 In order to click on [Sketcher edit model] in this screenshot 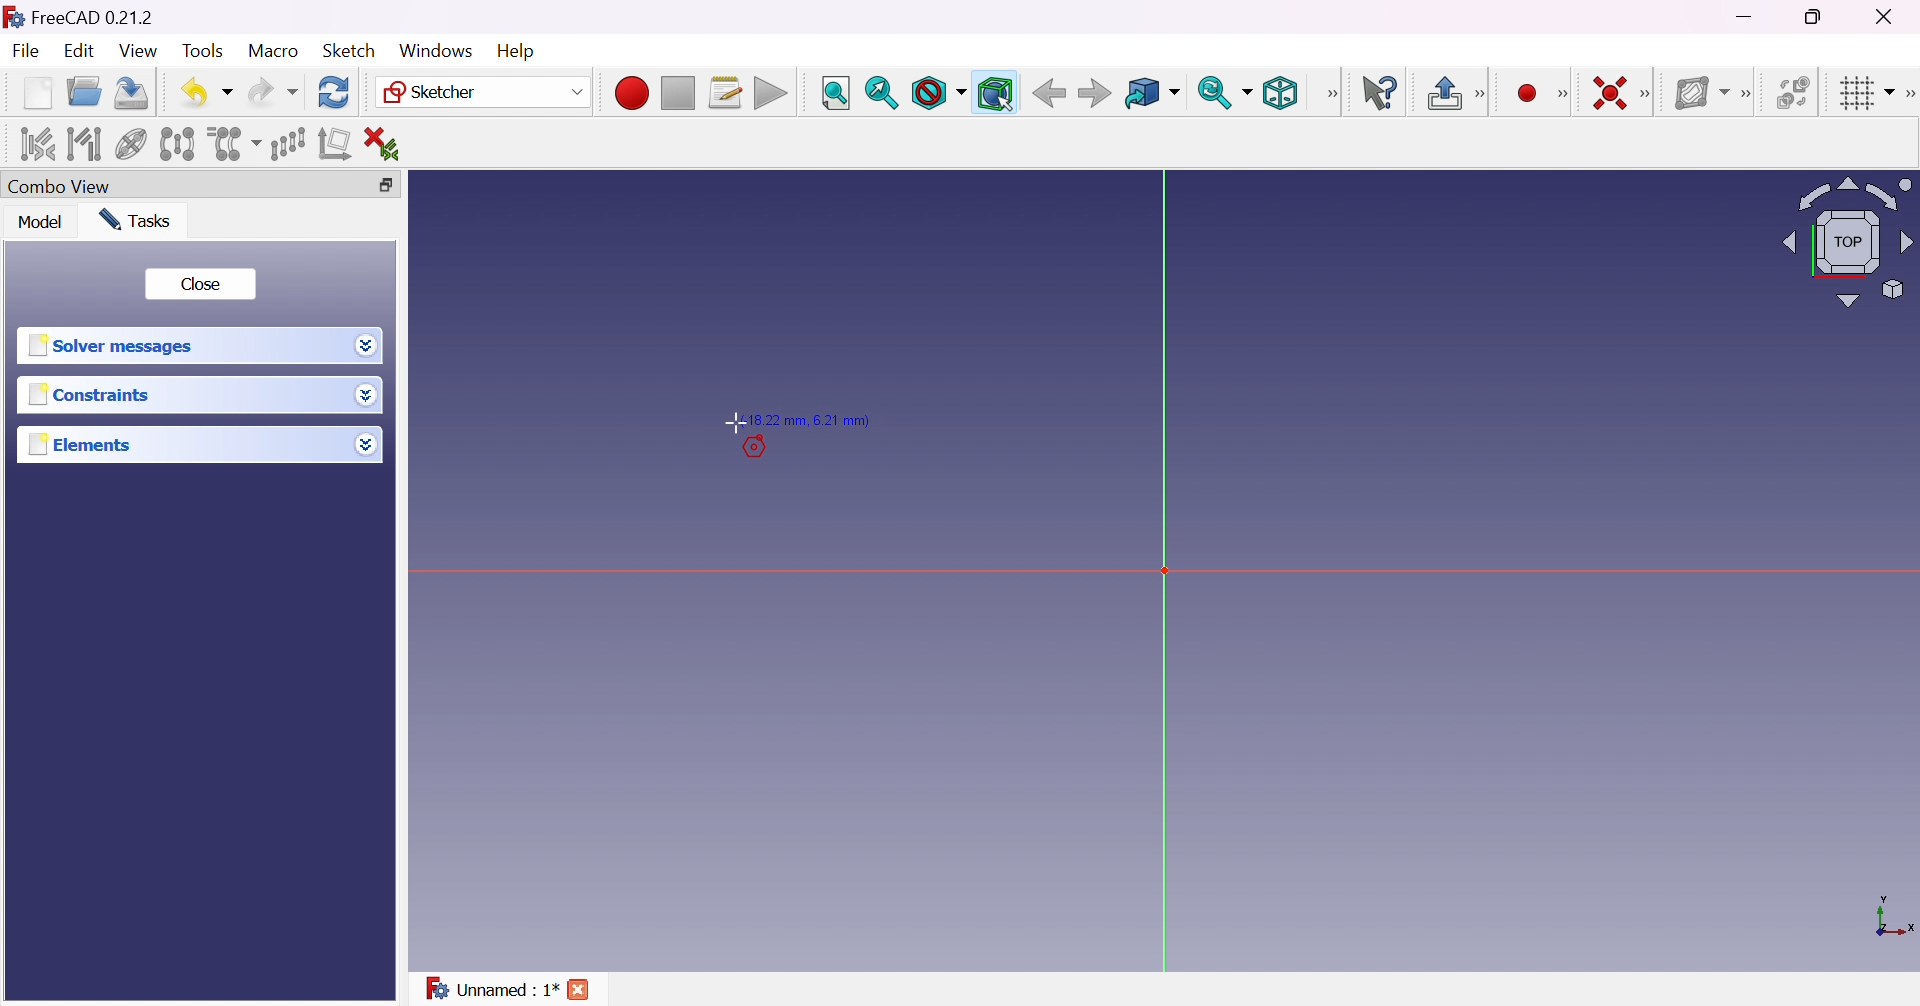, I will do `click(1482, 95)`.